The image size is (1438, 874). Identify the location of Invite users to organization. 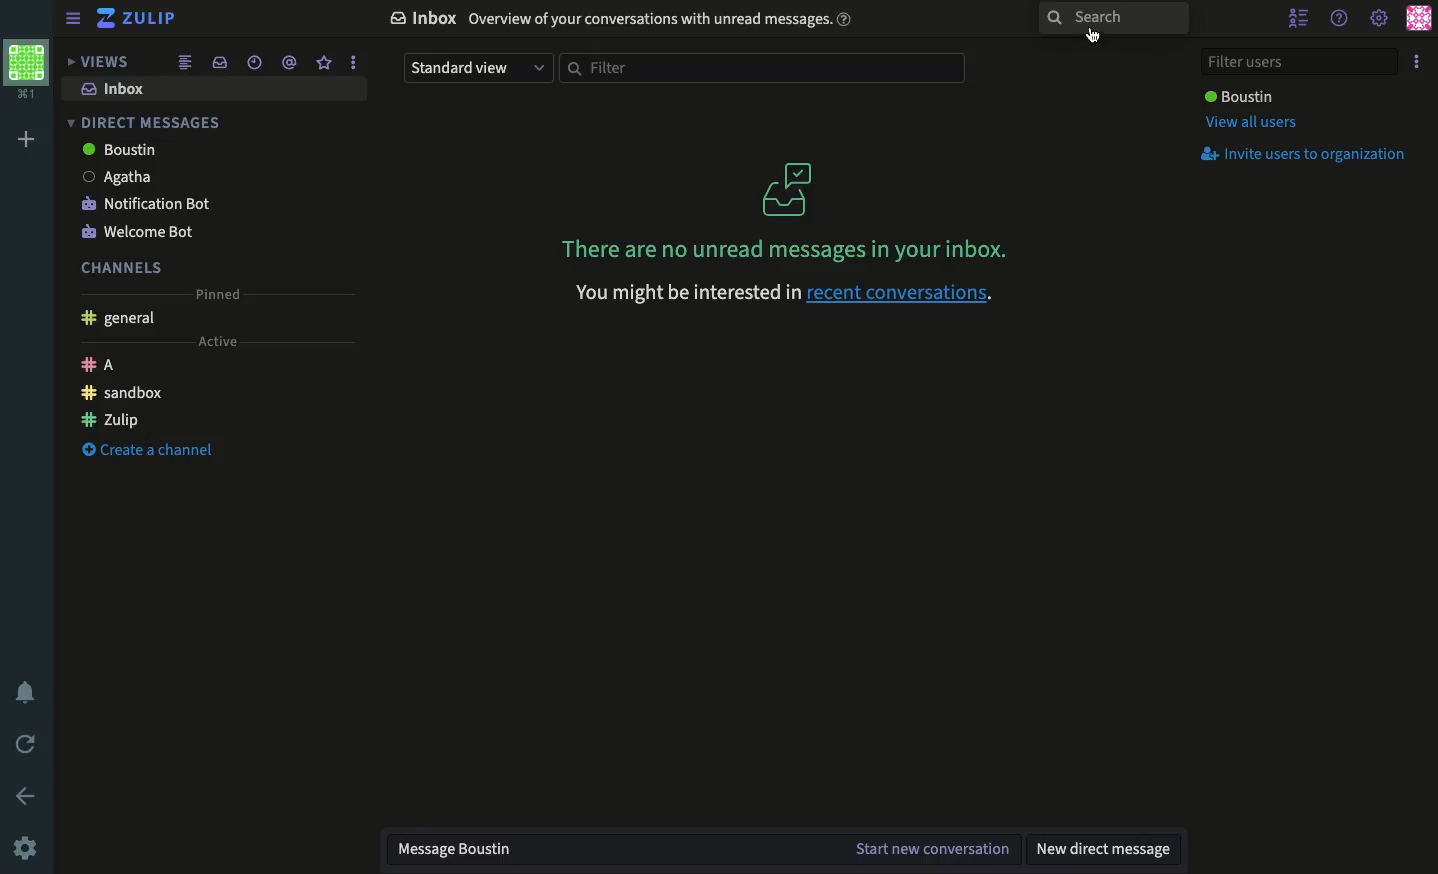
(1309, 155).